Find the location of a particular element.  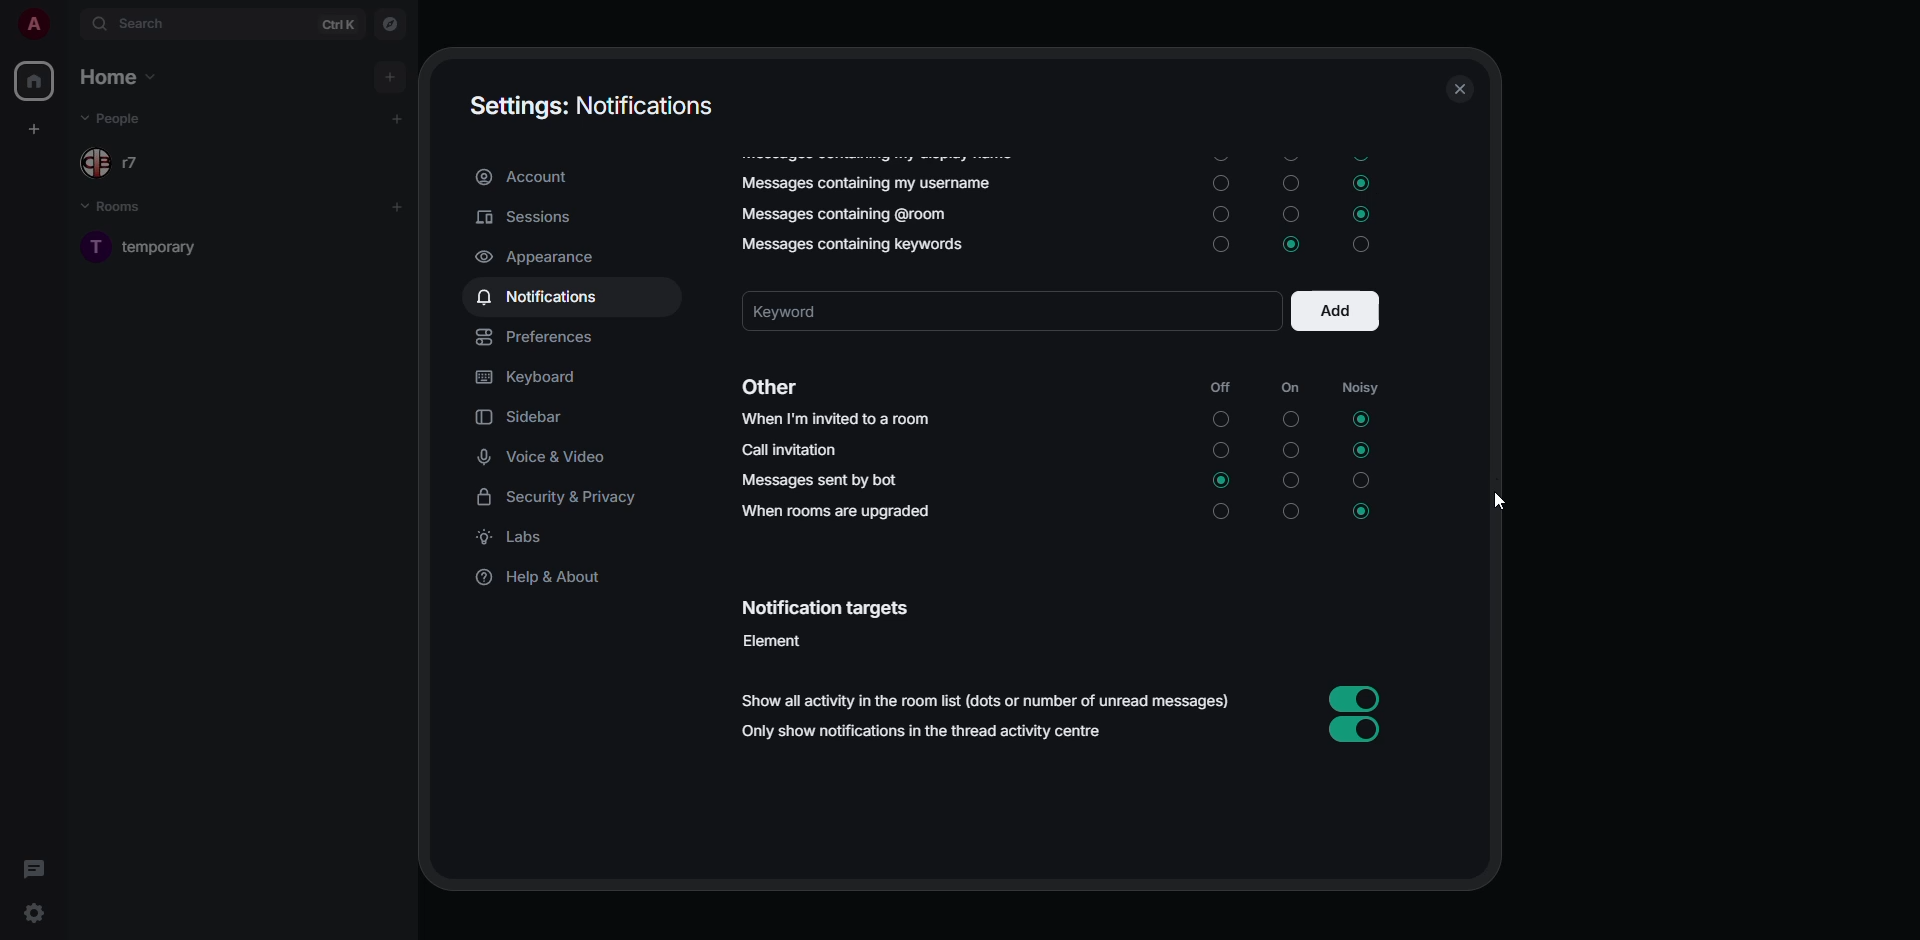

appearance is located at coordinates (537, 256).